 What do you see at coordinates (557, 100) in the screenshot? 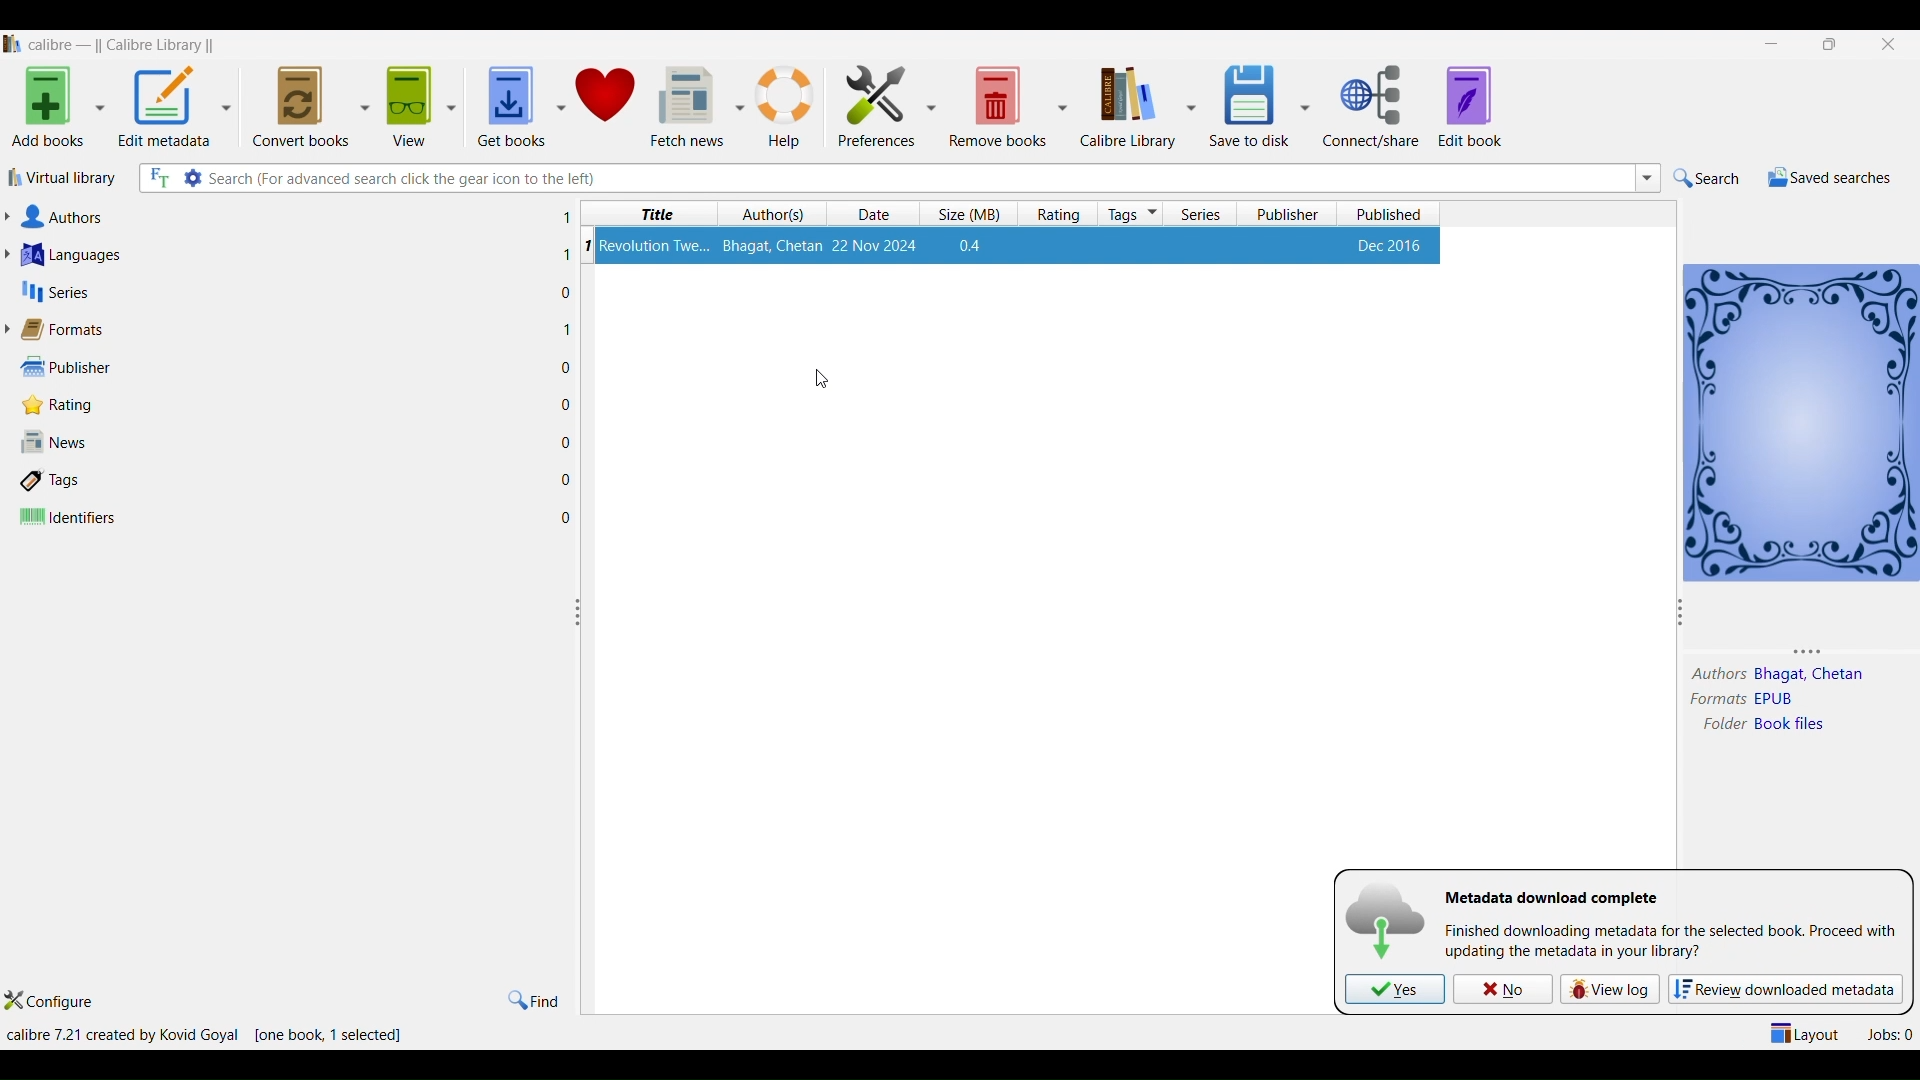
I see `get books options dropdown button` at bounding box center [557, 100].